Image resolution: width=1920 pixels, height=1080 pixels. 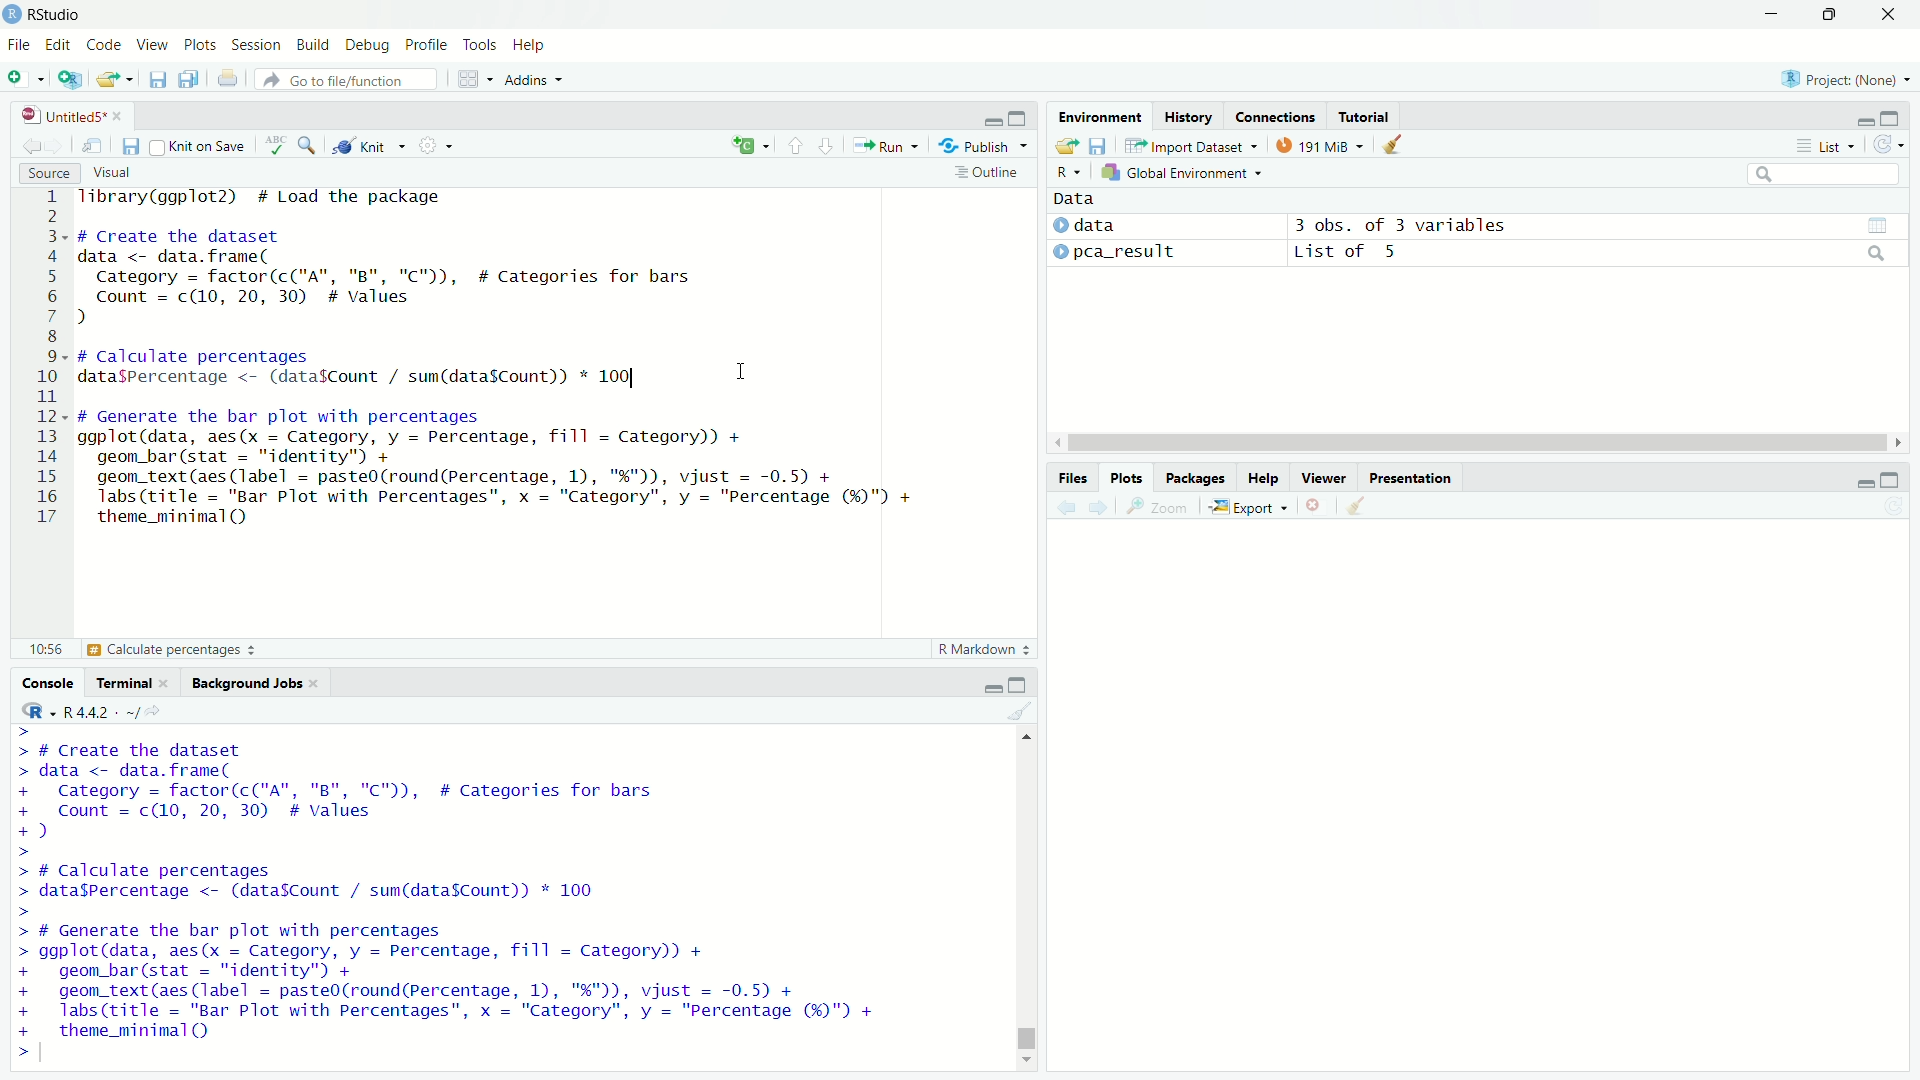 What do you see at coordinates (1771, 13) in the screenshot?
I see `minimize` at bounding box center [1771, 13].